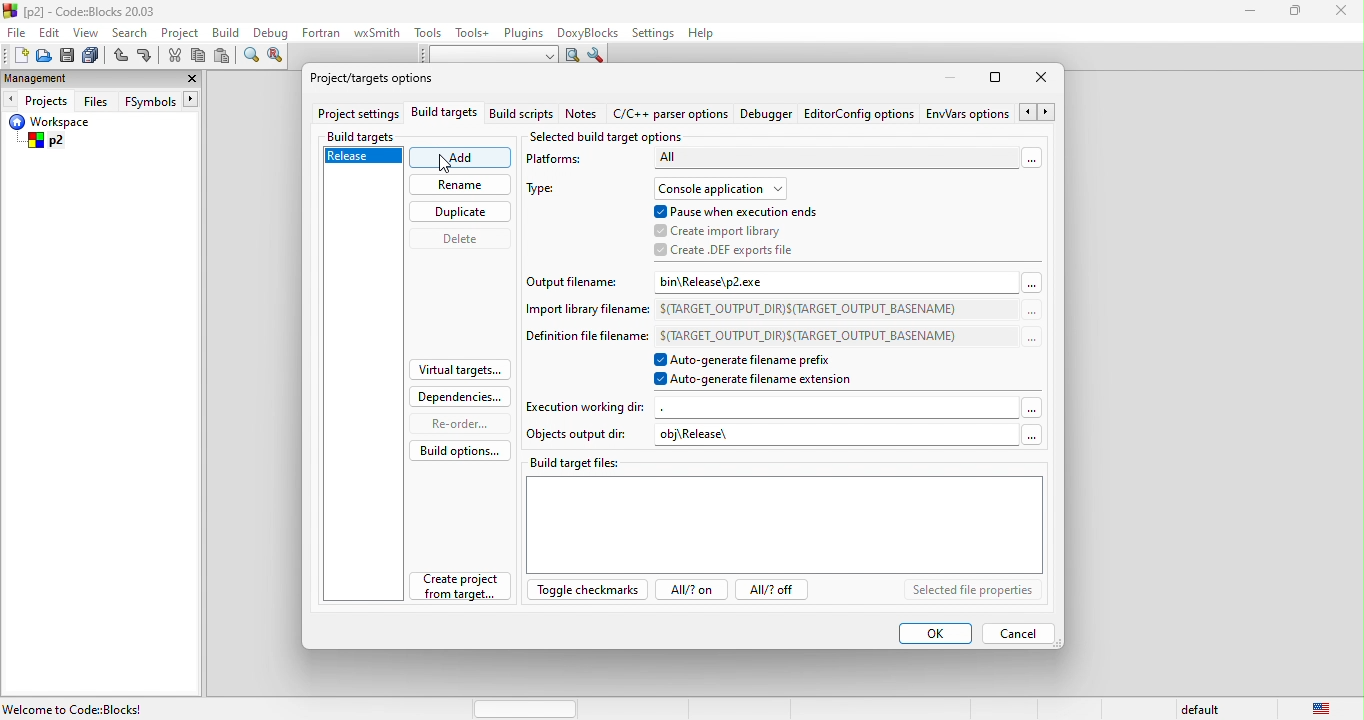 The image size is (1364, 720). What do you see at coordinates (377, 33) in the screenshot?
I see `wxsmith` at bounding box center [377, 33].